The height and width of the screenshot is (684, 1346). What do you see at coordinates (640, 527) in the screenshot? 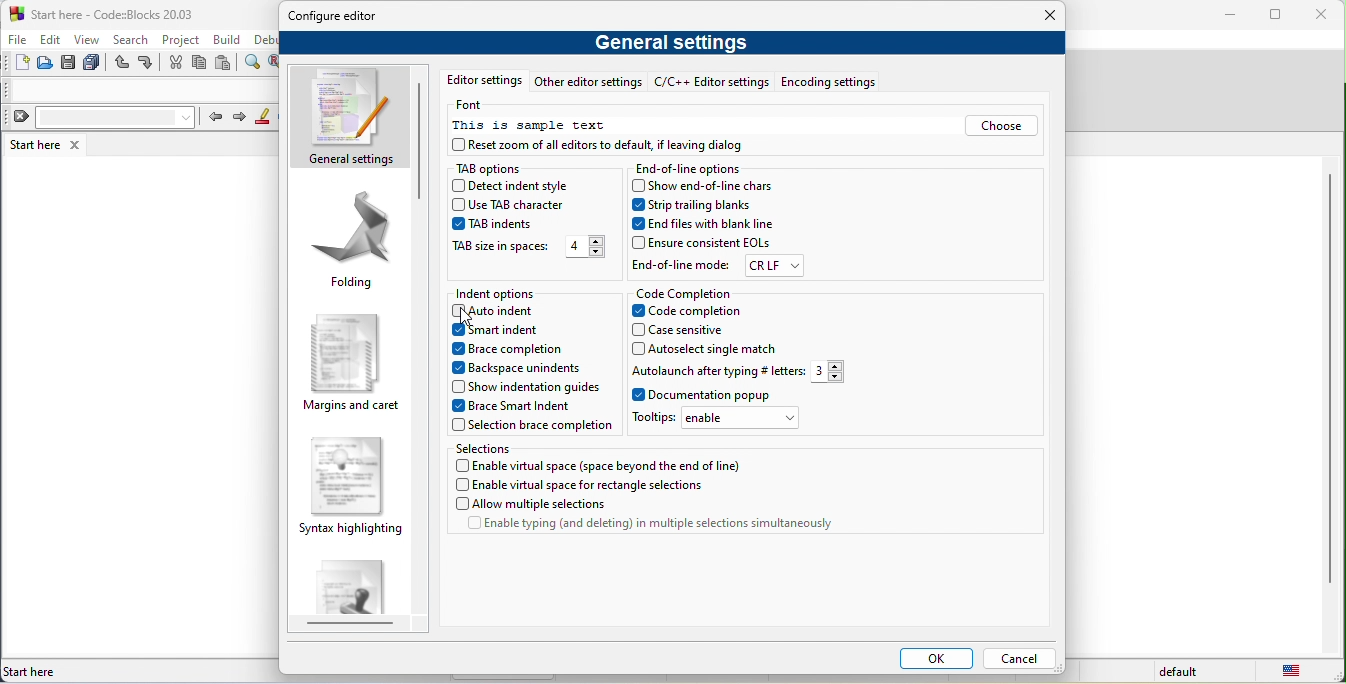
I see `enable typing` at bounding box center [640, 527].